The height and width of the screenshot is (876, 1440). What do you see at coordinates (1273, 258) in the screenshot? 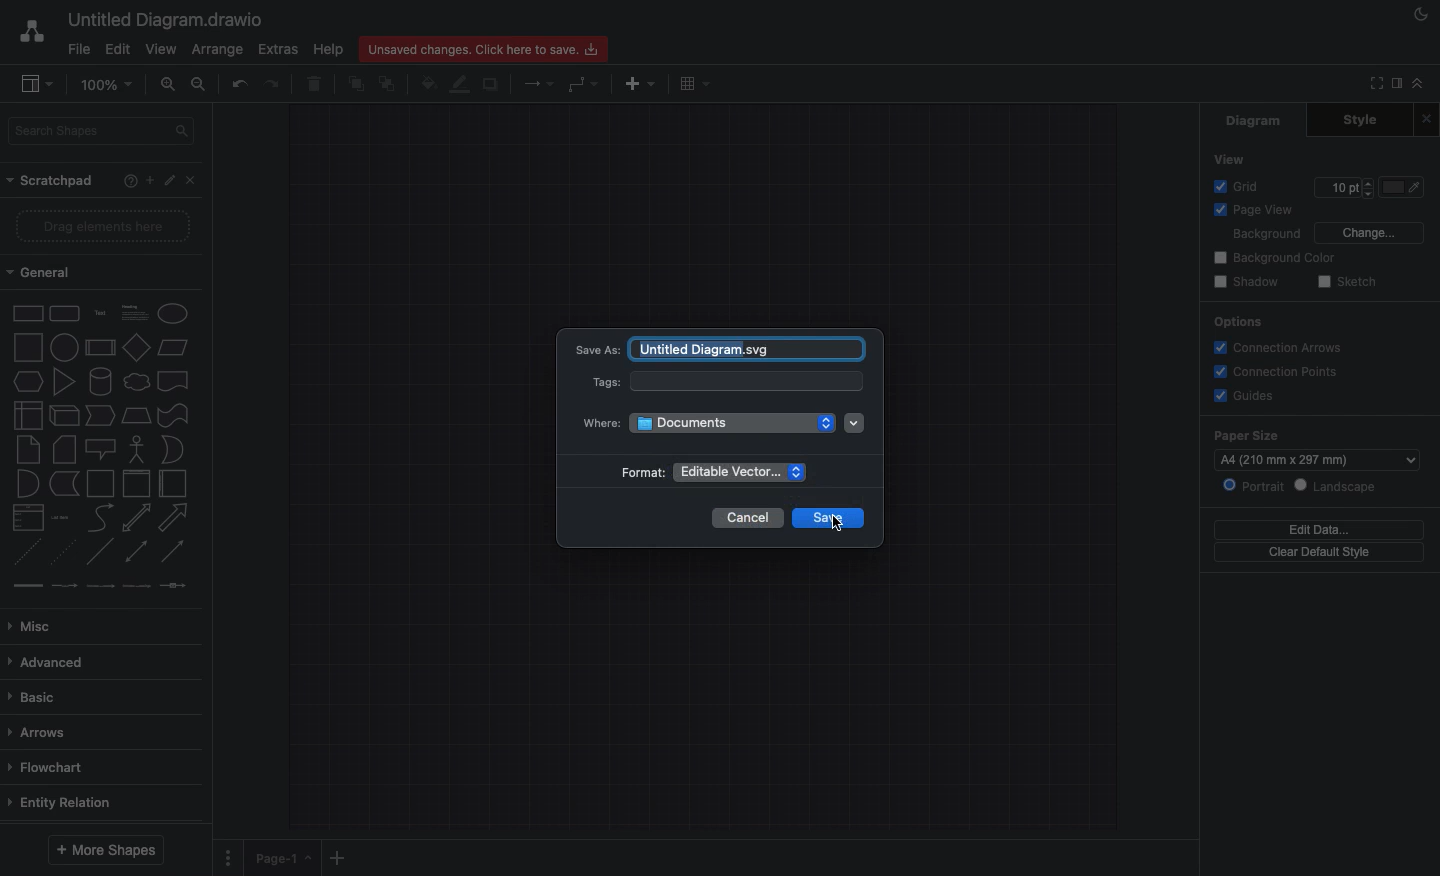
I see `Background color` at bounding box center [1273, 258].